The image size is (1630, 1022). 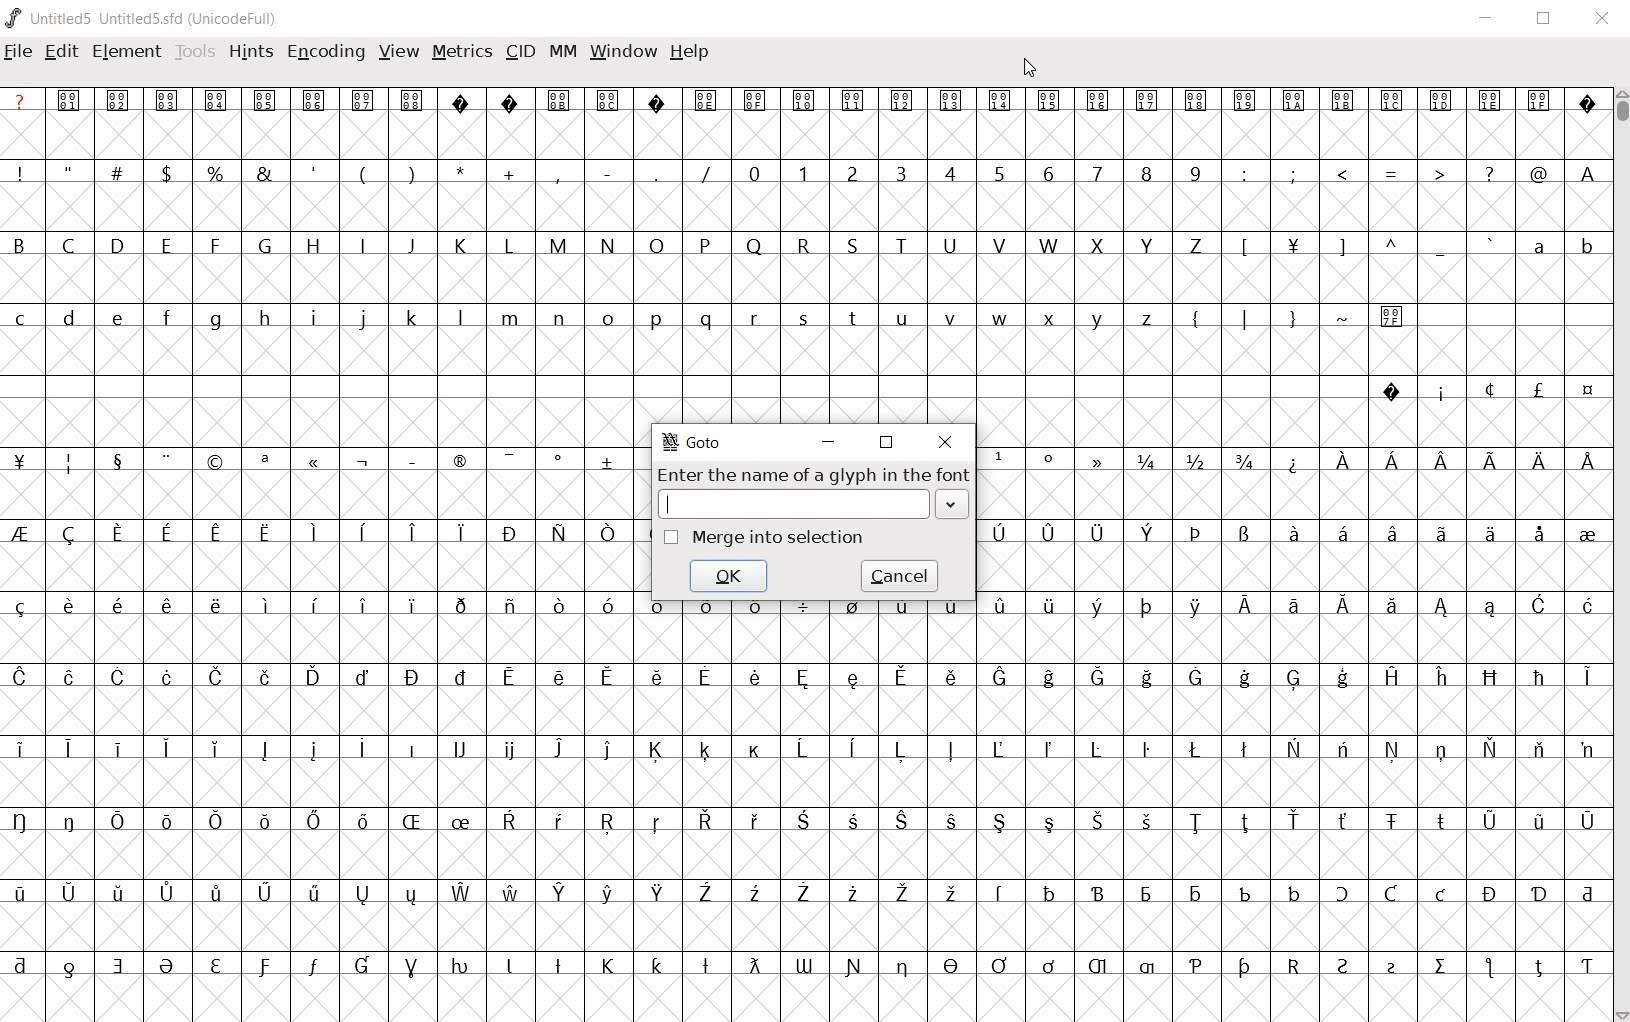 I want to click on Symbol, so click(x=1194, y=893).